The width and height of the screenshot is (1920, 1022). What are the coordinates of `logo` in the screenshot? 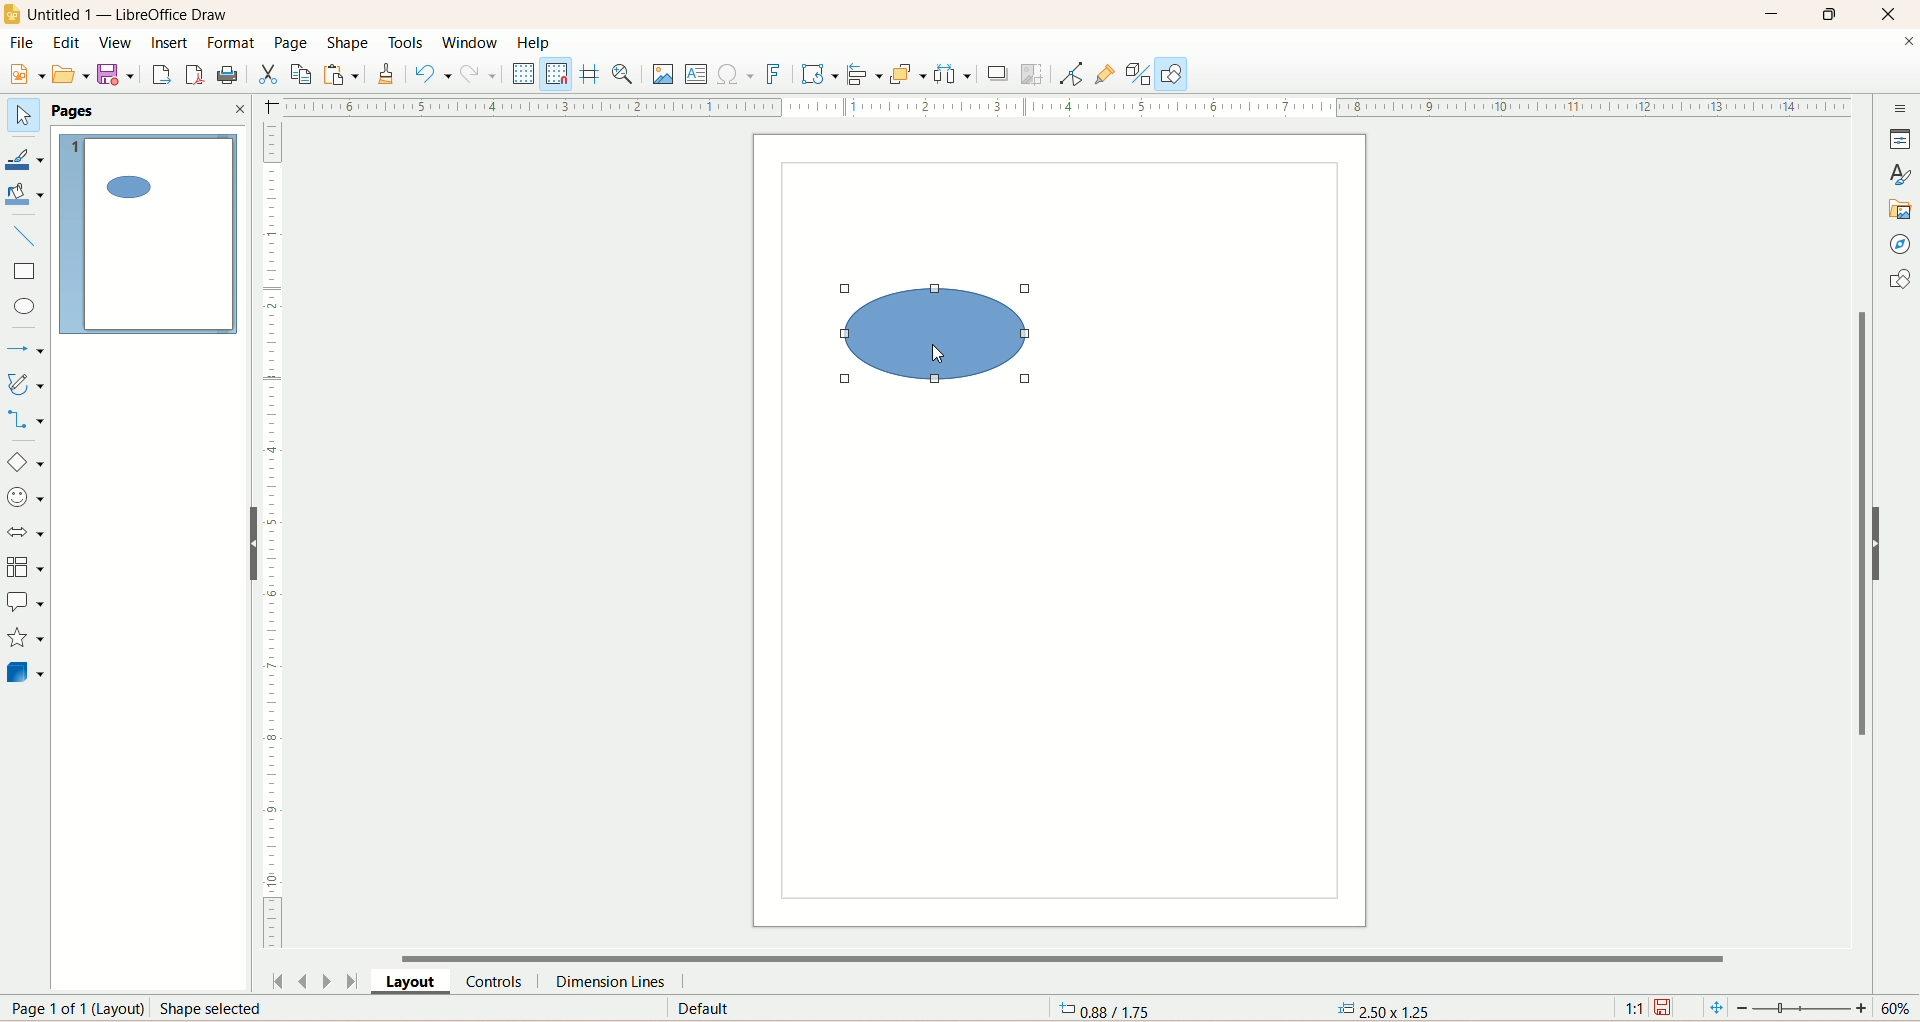 It's located at (13, 13).